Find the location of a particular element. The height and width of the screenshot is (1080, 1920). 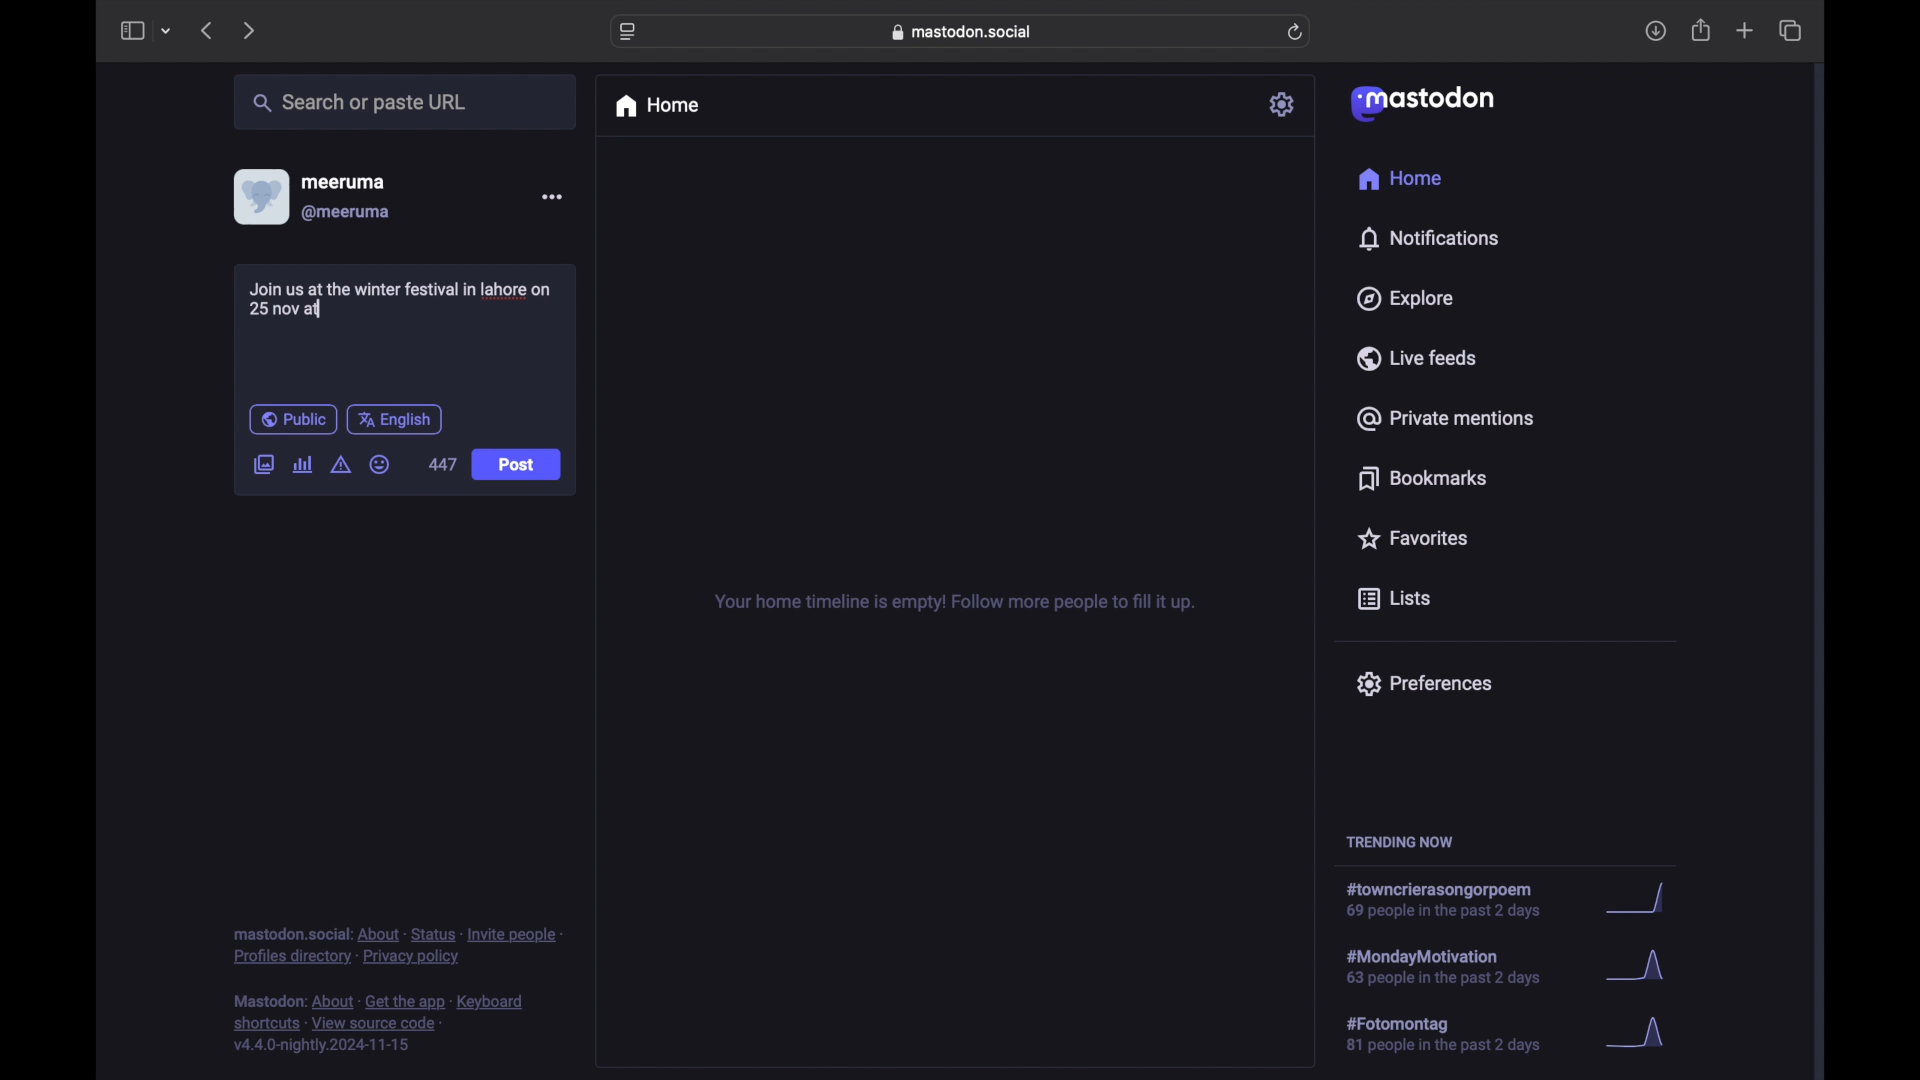

refresh is located at coordinates (1297, 33).